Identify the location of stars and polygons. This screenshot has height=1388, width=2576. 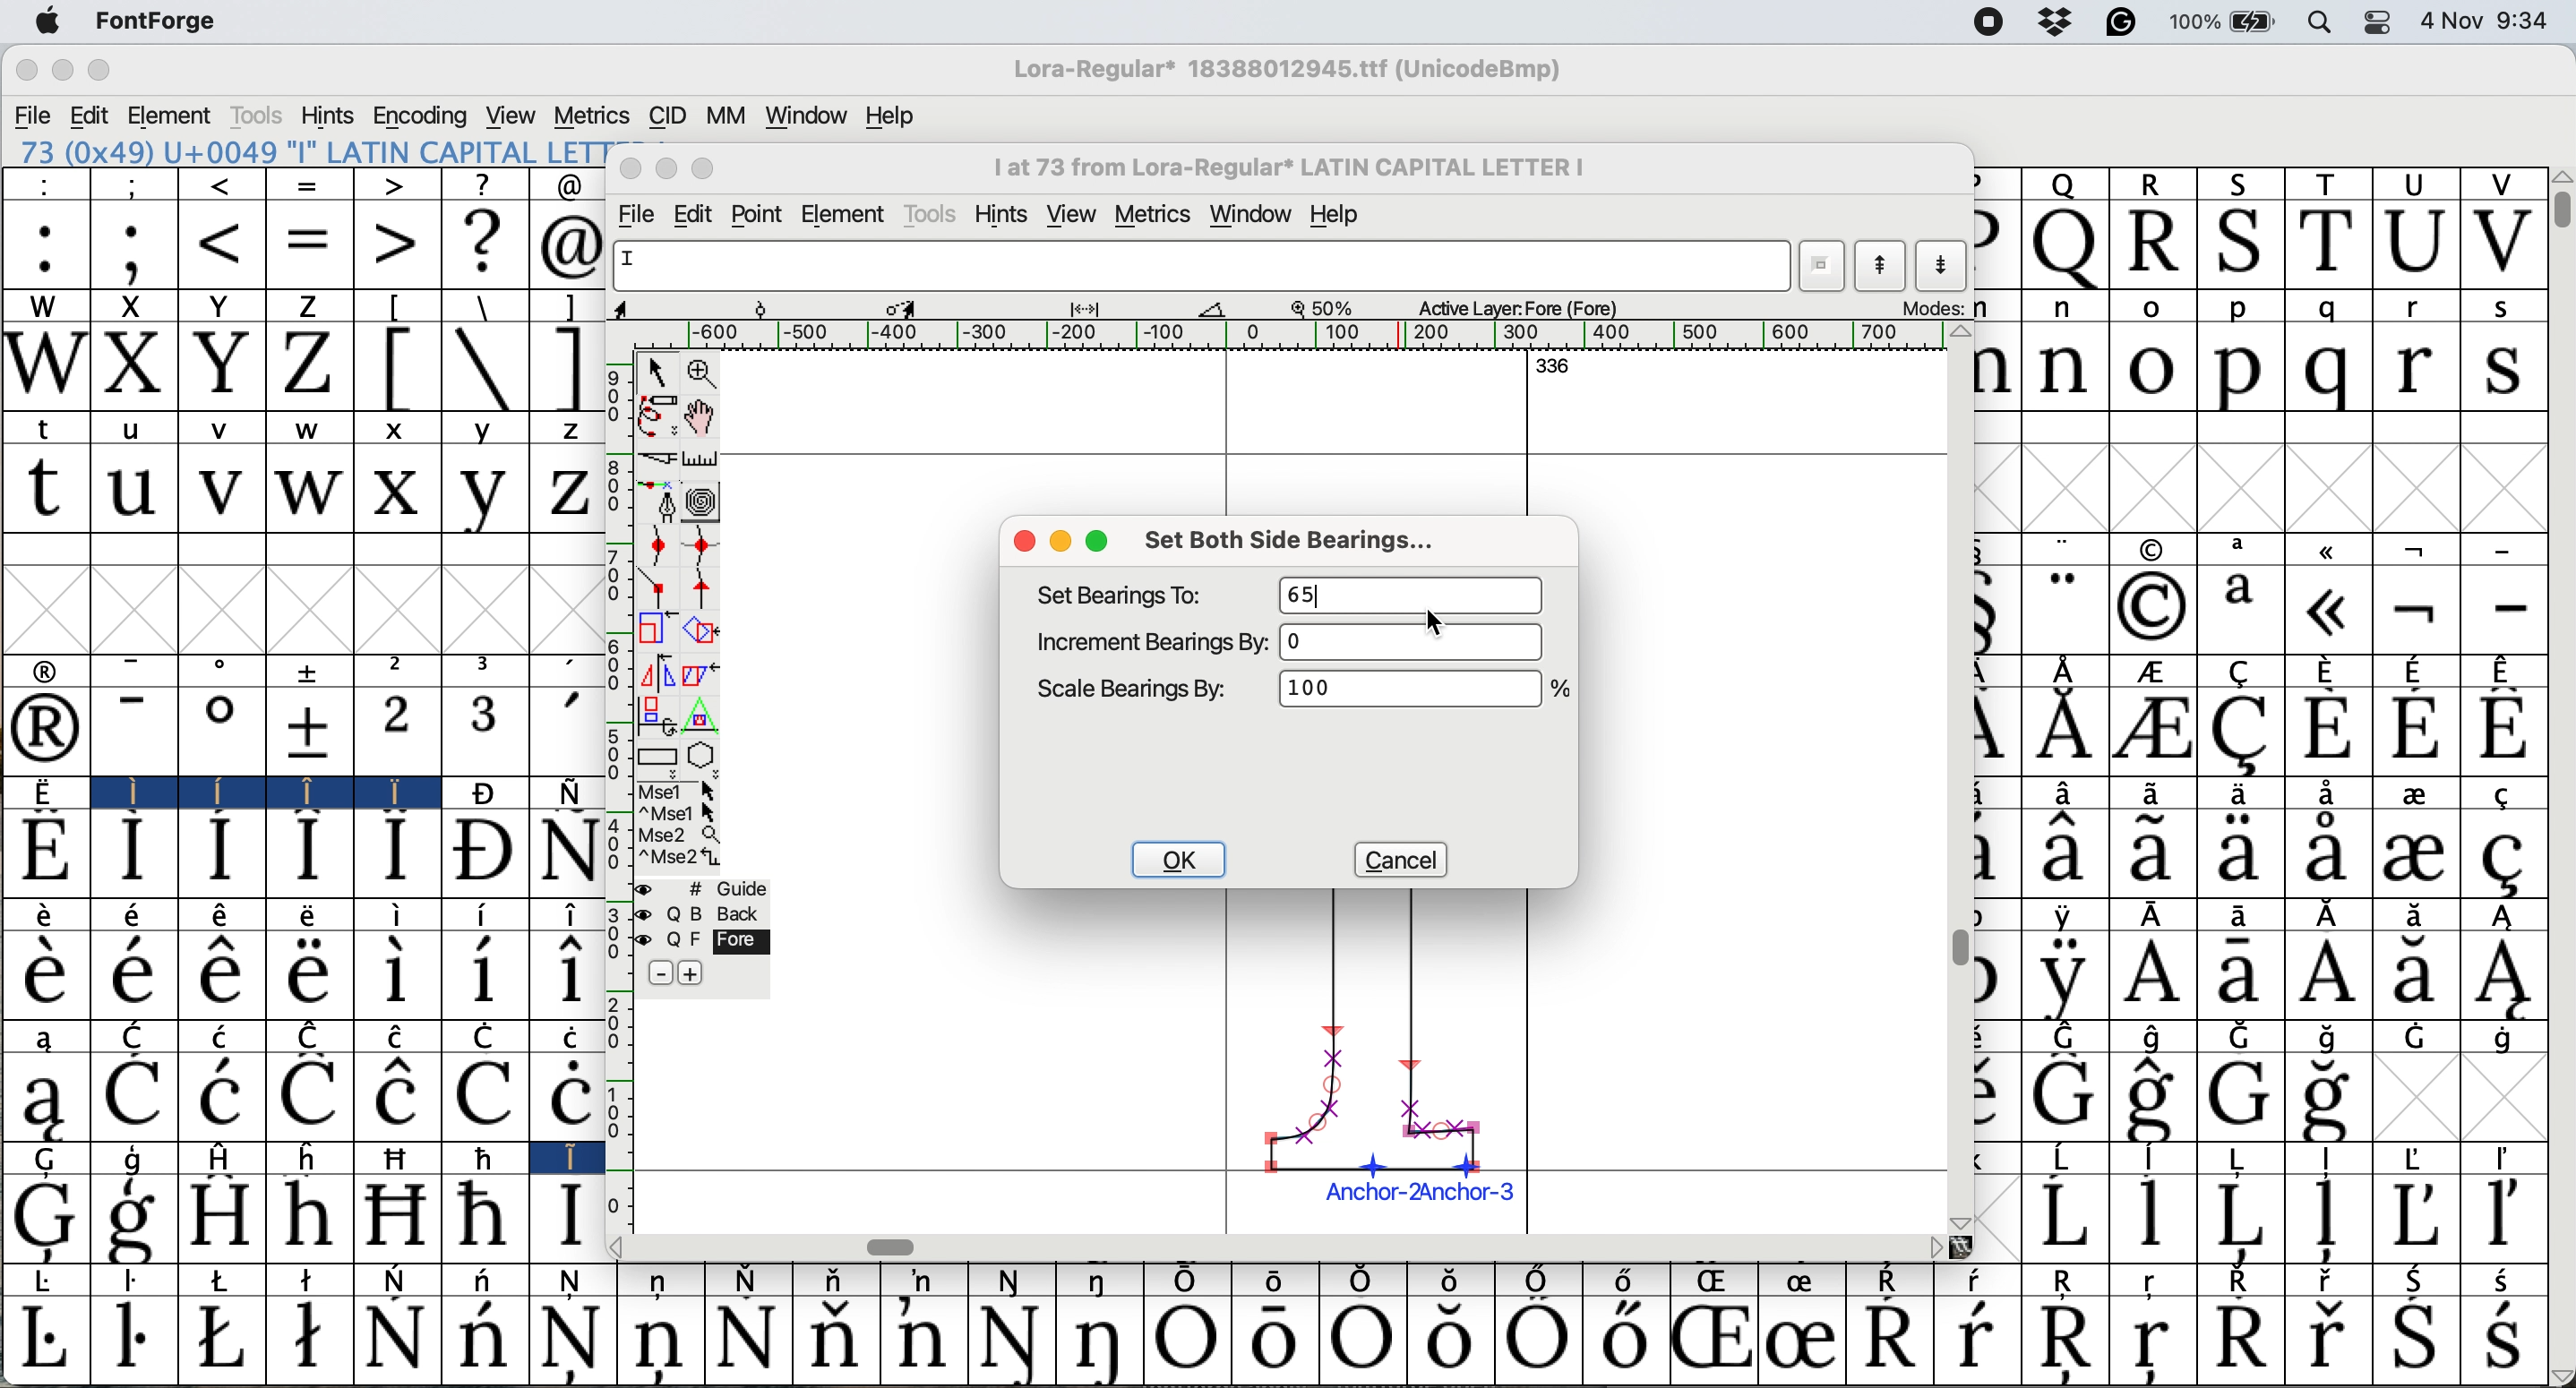
(704, 756).